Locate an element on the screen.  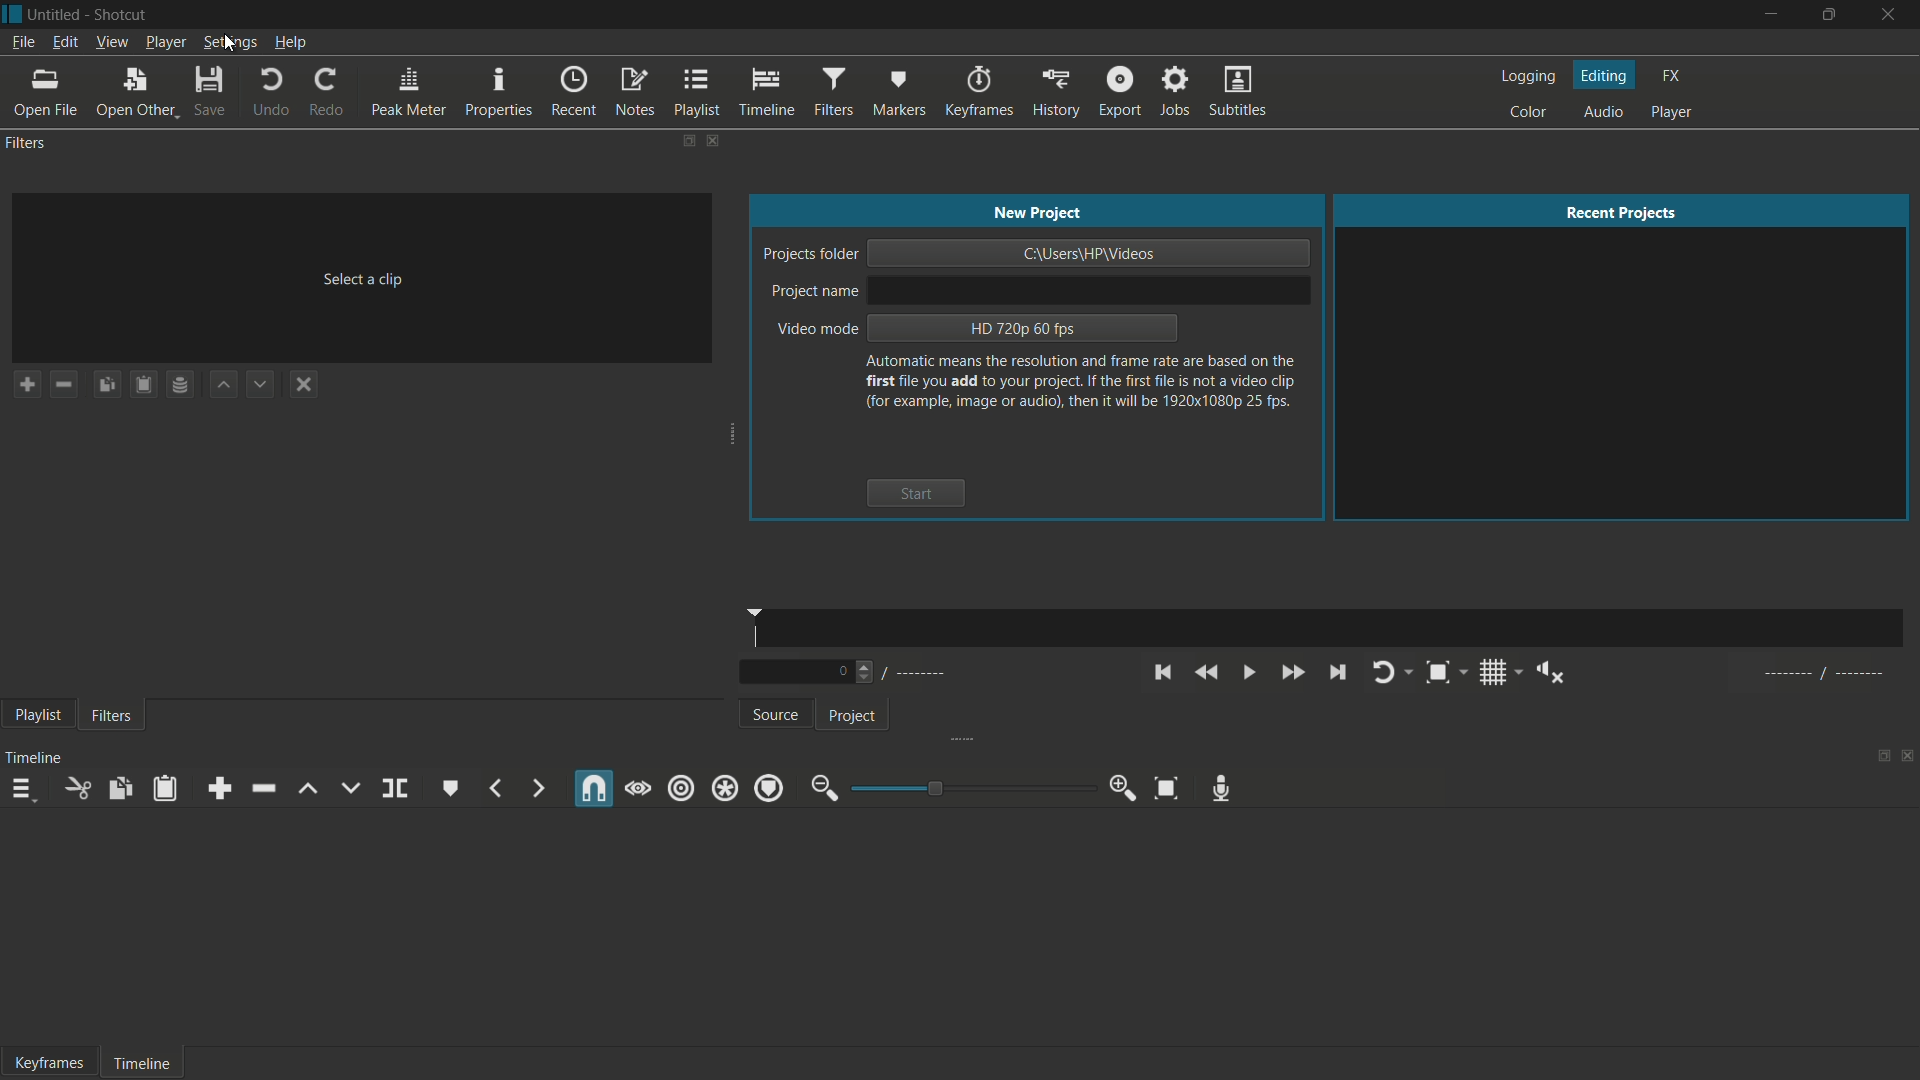
player is located at coordinates (1672, 112).